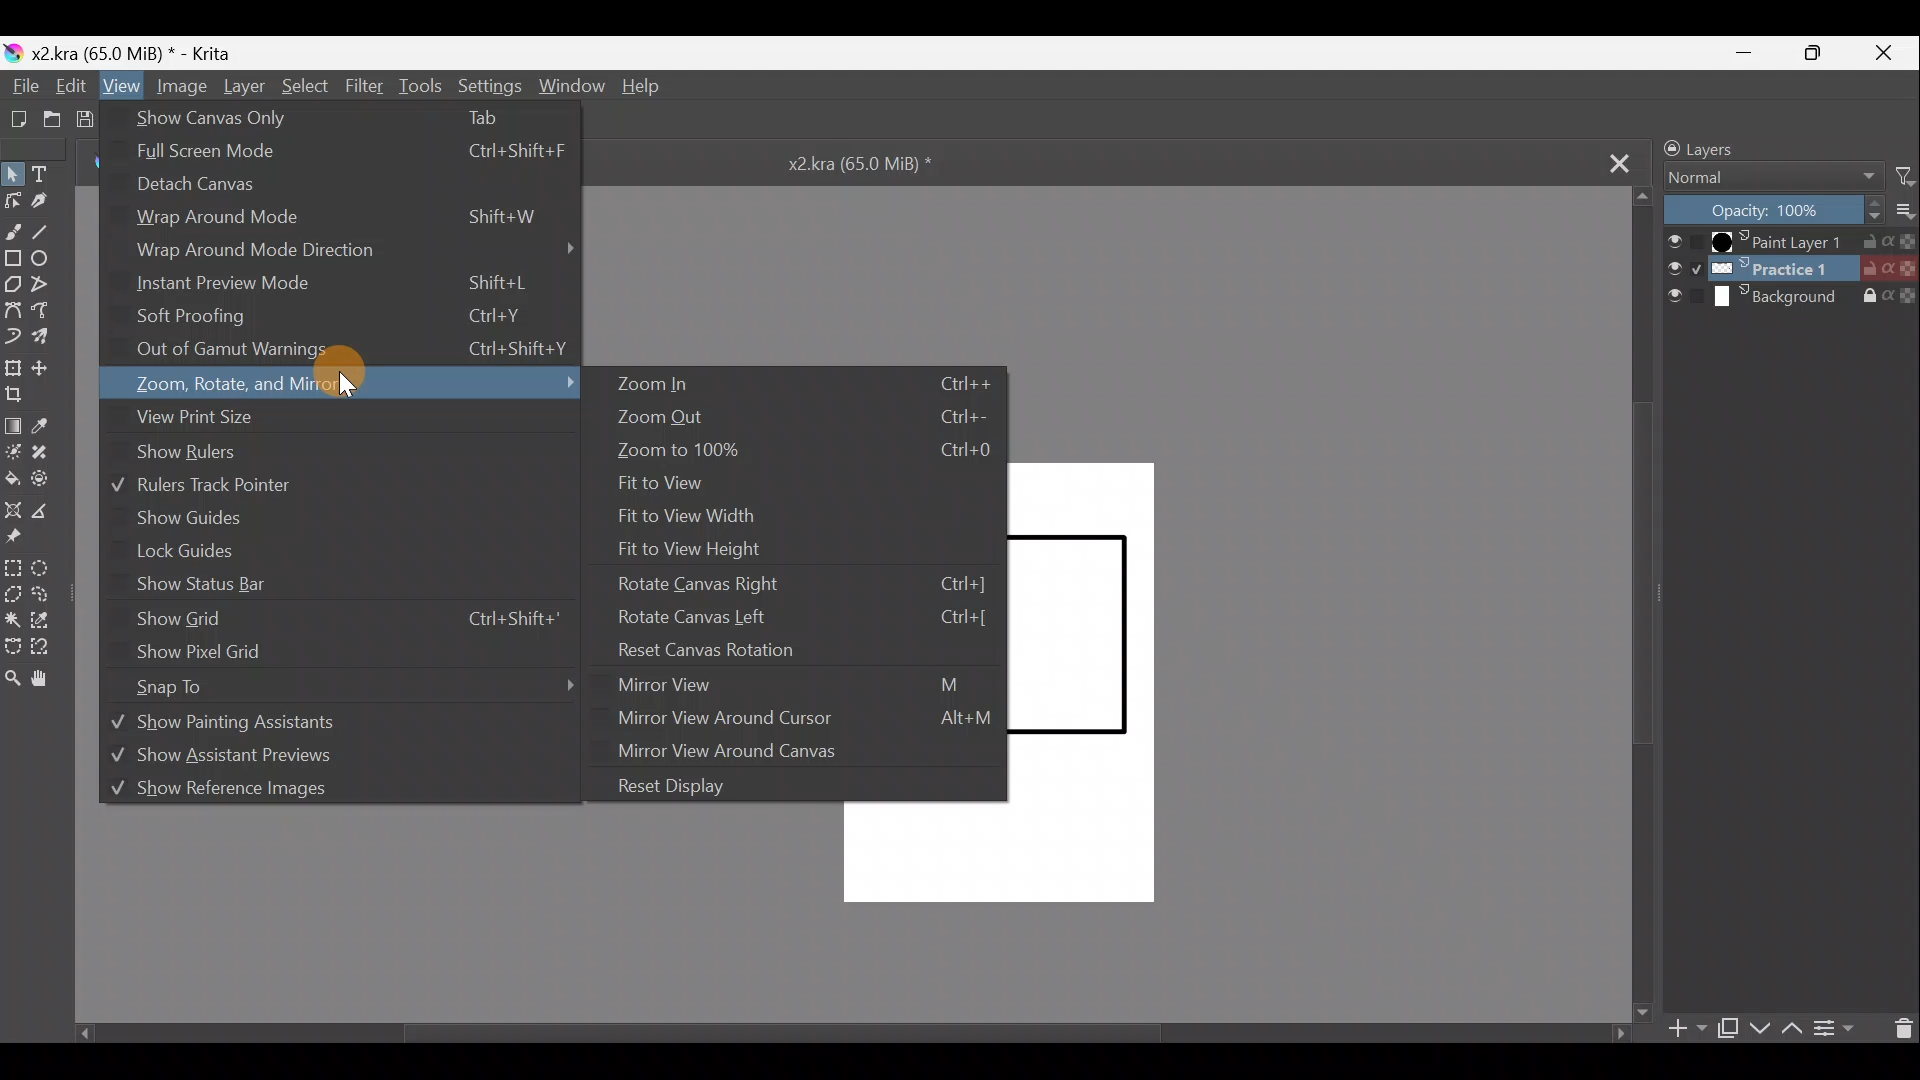 This screenshot has width=1920, height=1080. What do you see at coordinates (1775, 180) in the screenshot?
I see `Blending mode` at bounding box center [1775, 180].